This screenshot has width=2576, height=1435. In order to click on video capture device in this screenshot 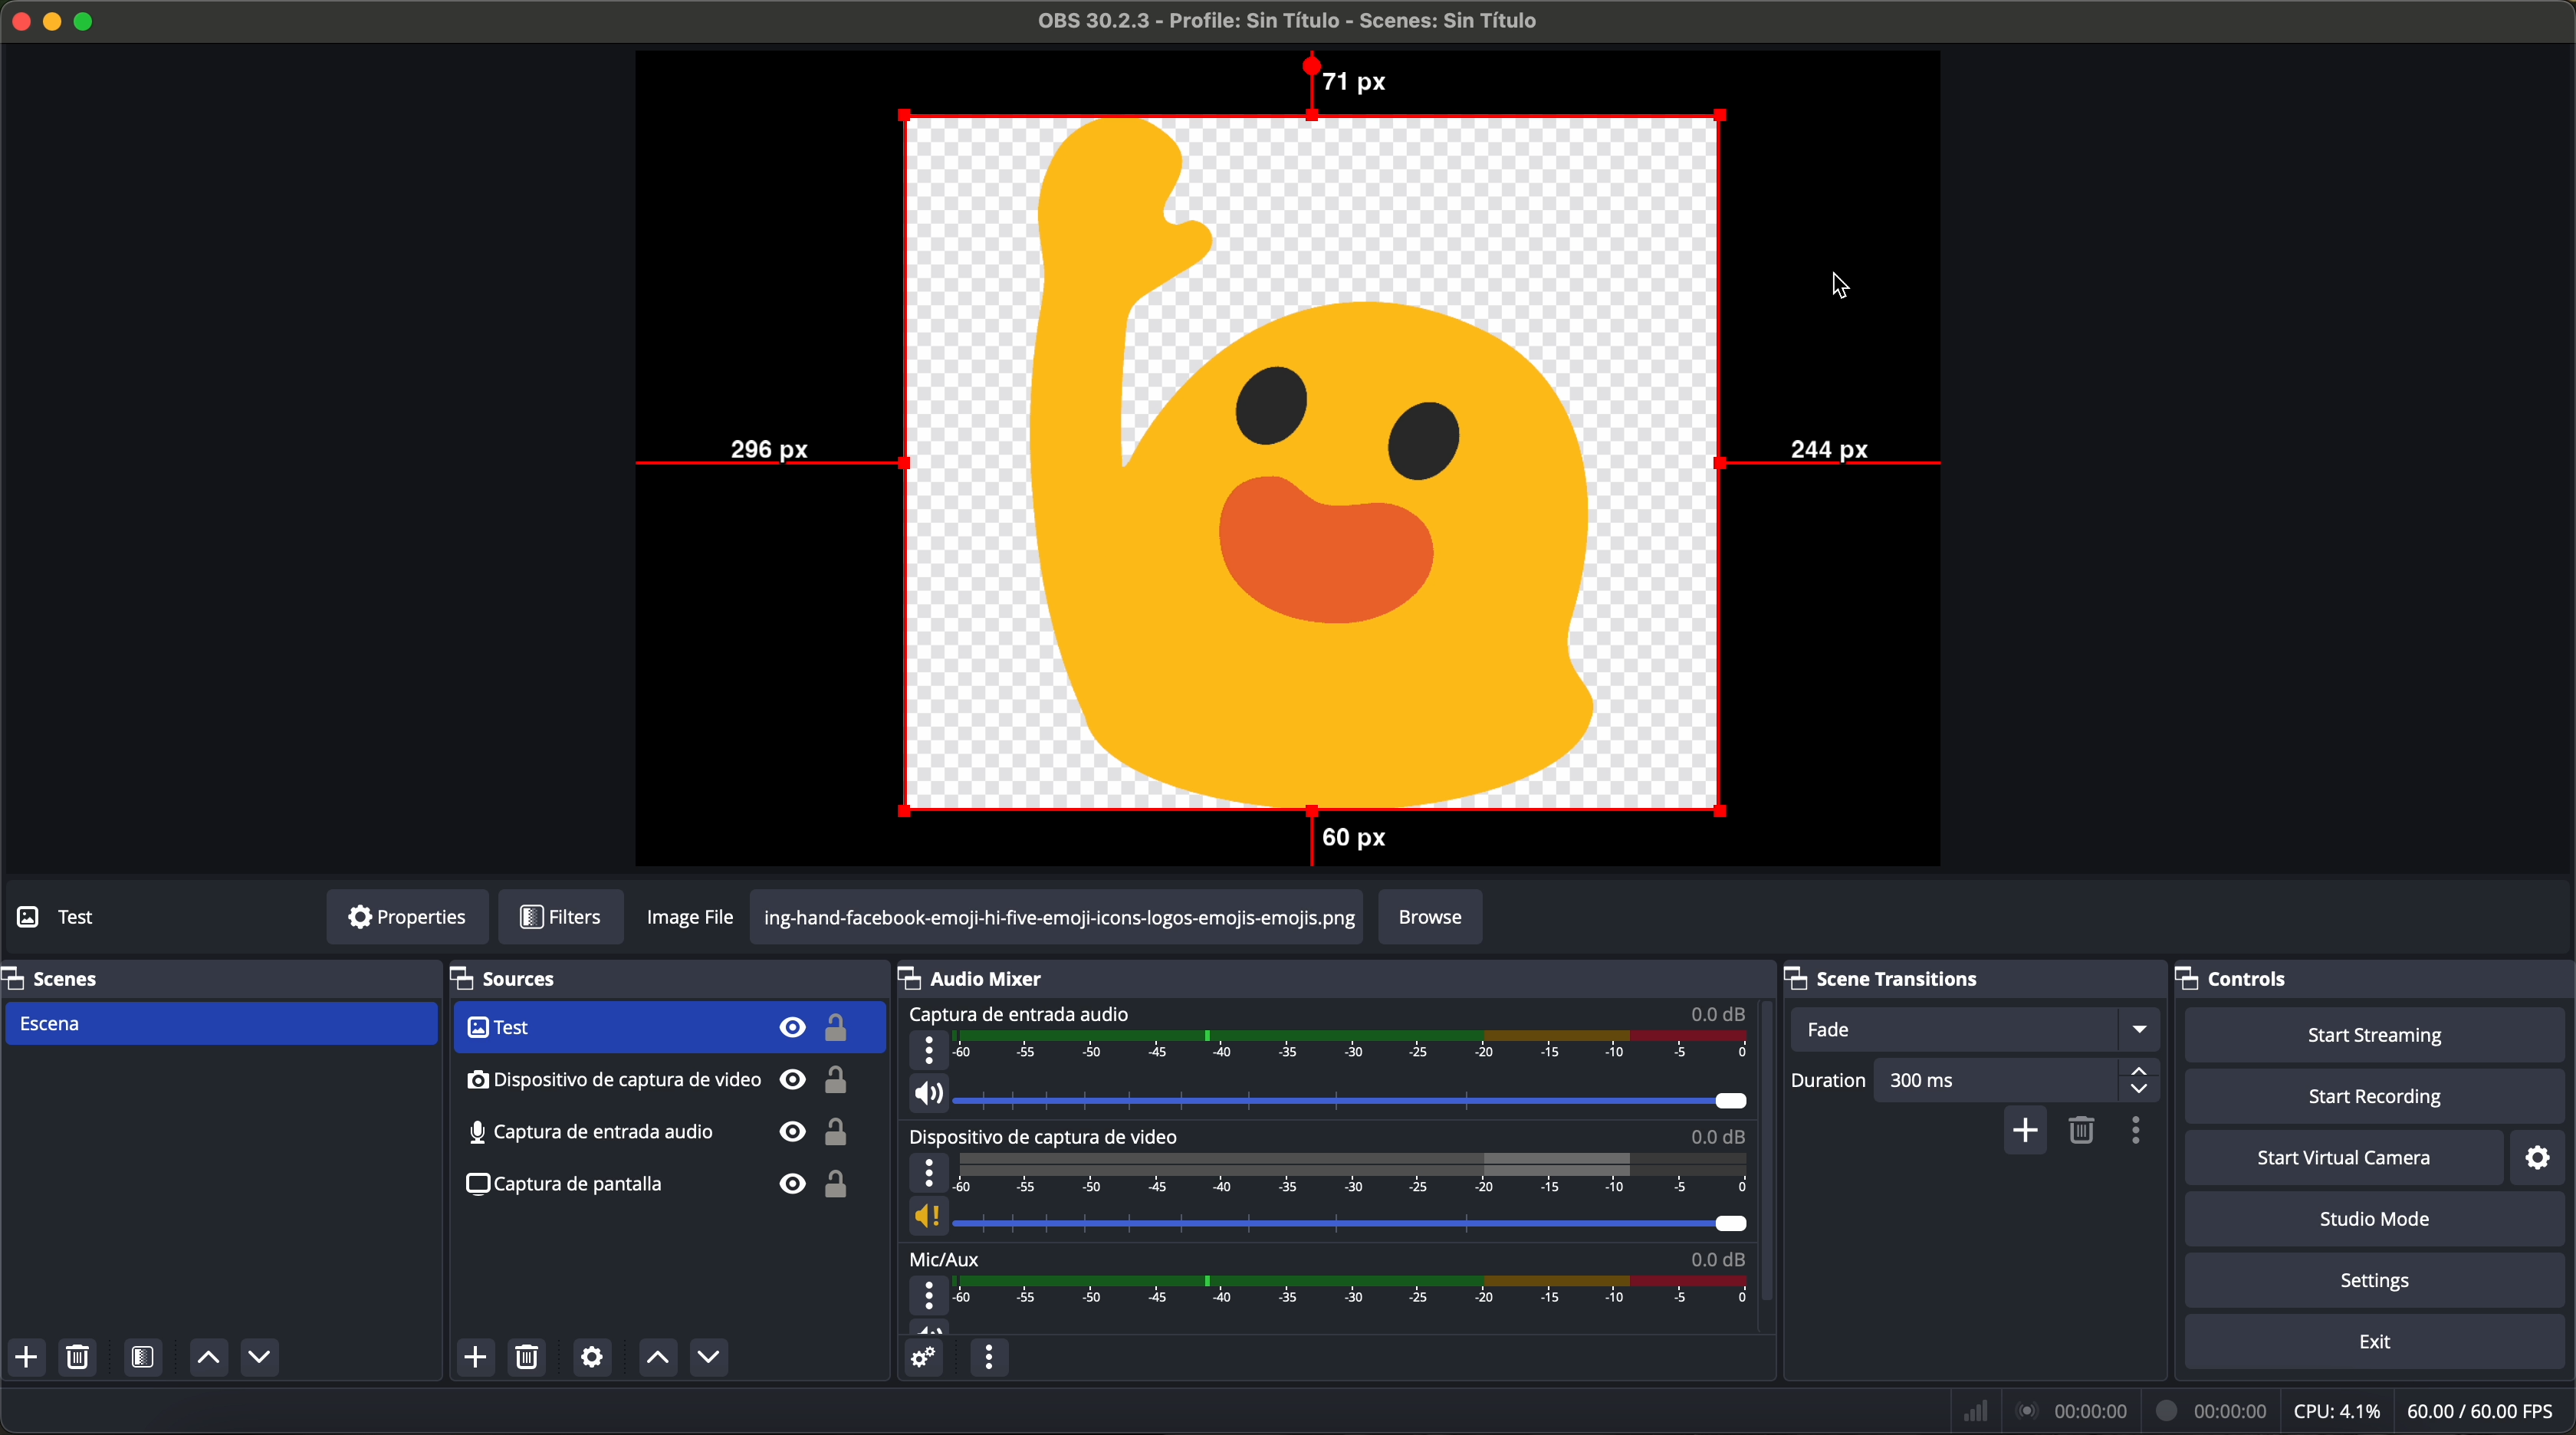, I will do `click(1051, 1136)`.